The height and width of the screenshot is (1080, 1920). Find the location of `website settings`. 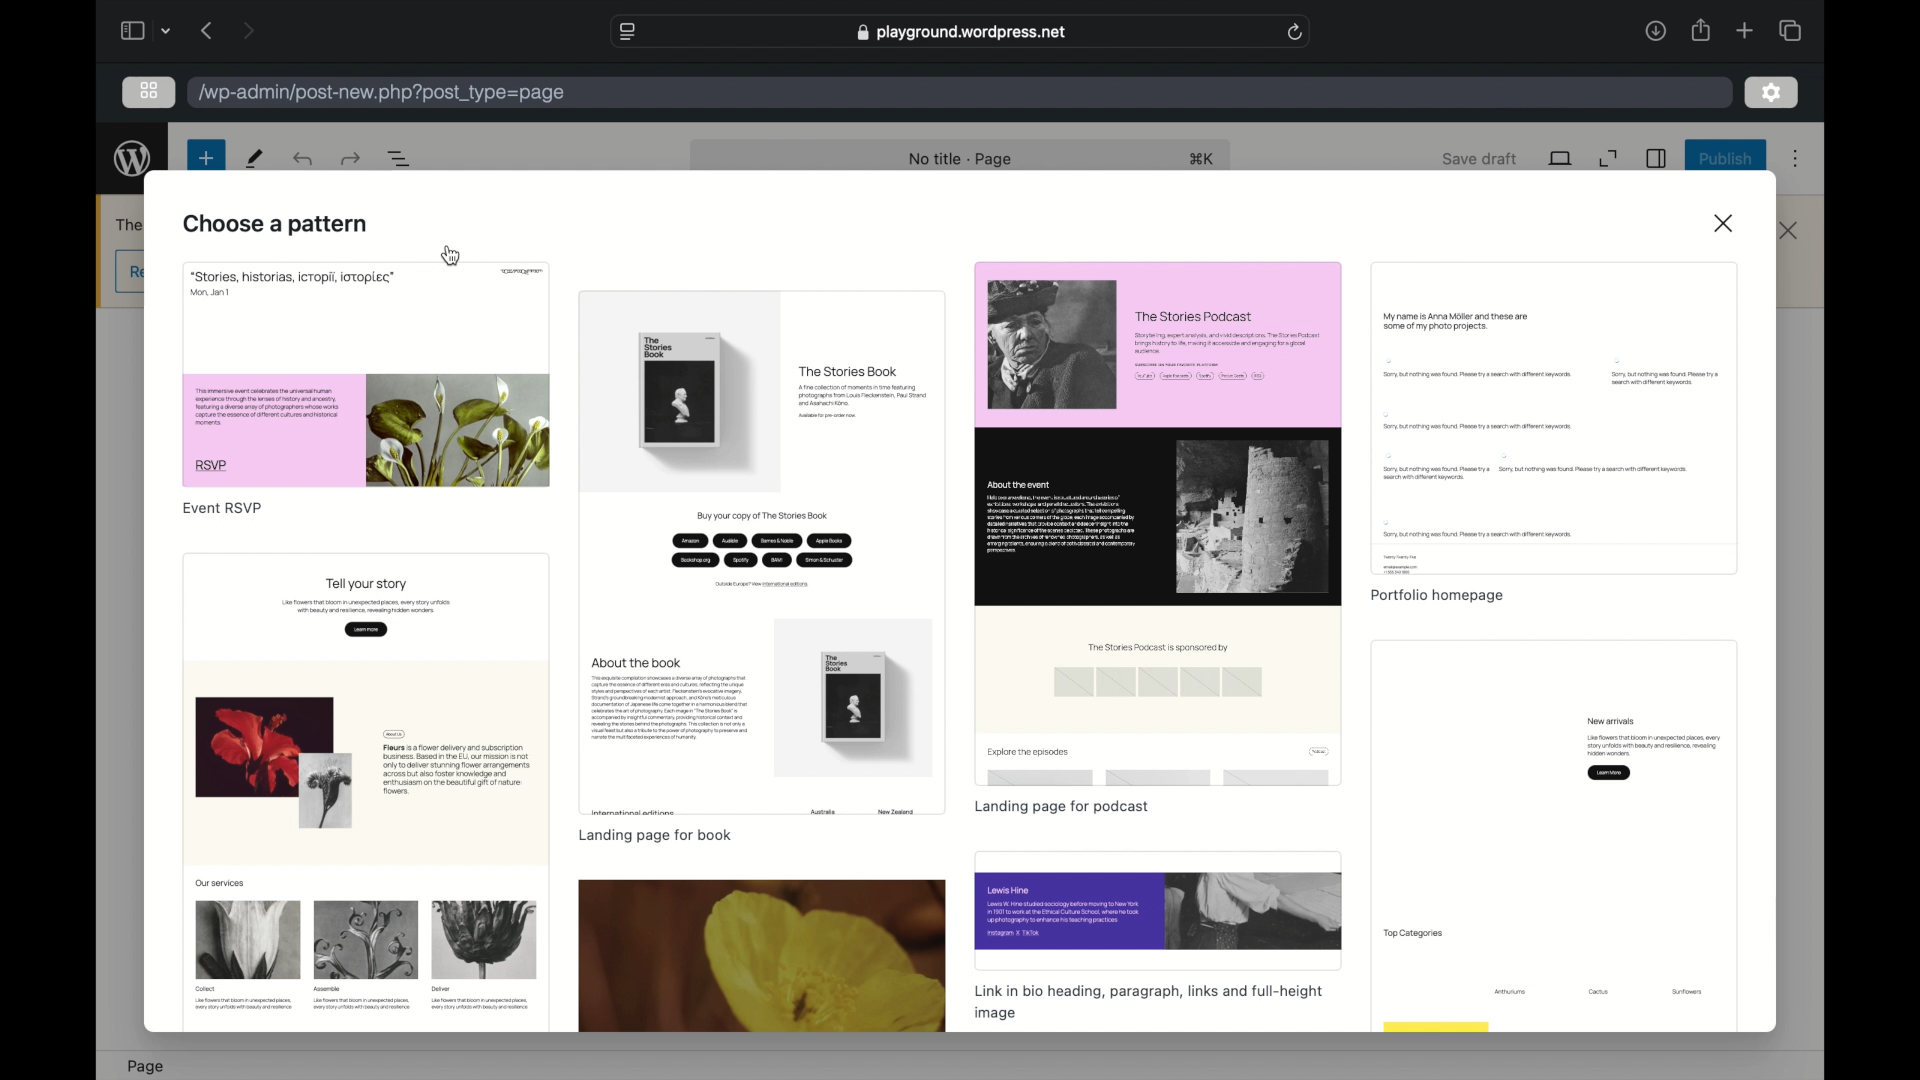

website settings is located at coordinates (626, 31).